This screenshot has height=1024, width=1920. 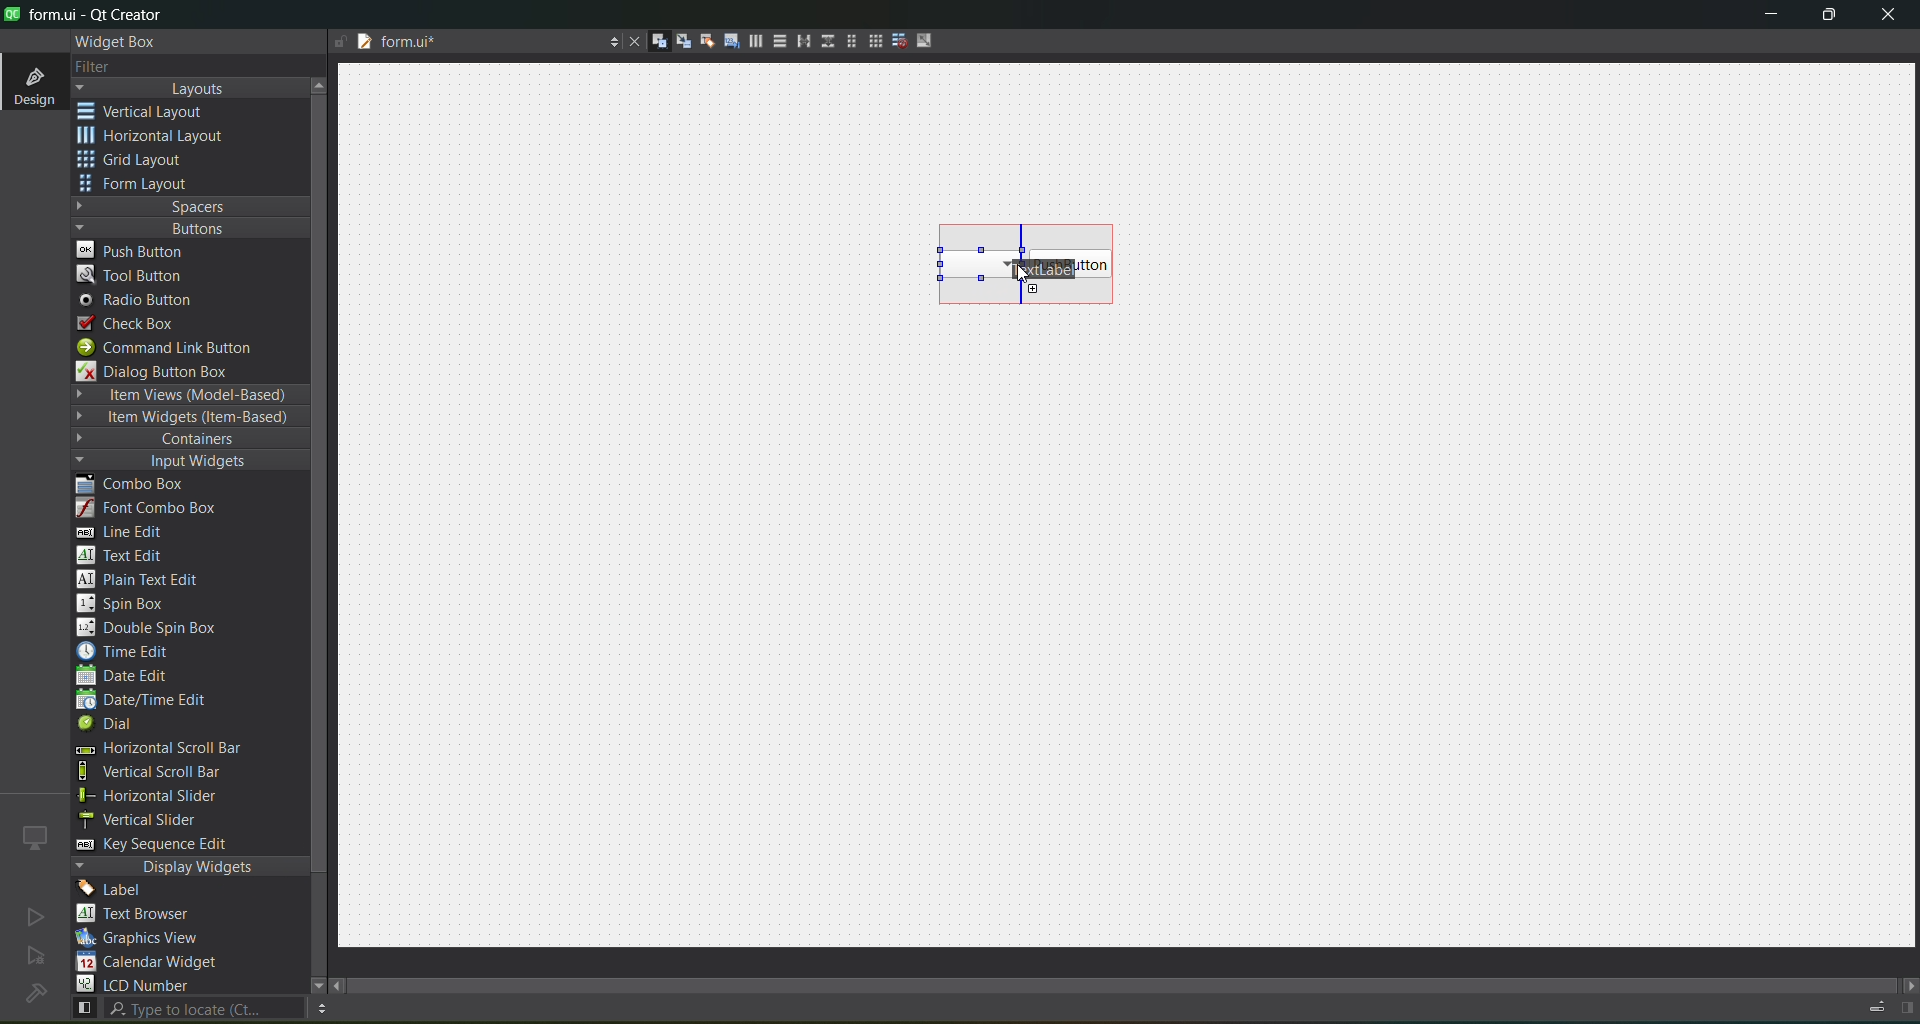 What do you see at coordinates (186, 227) in the screenshot?
I see `buttons` at bounding box center [186, 227].